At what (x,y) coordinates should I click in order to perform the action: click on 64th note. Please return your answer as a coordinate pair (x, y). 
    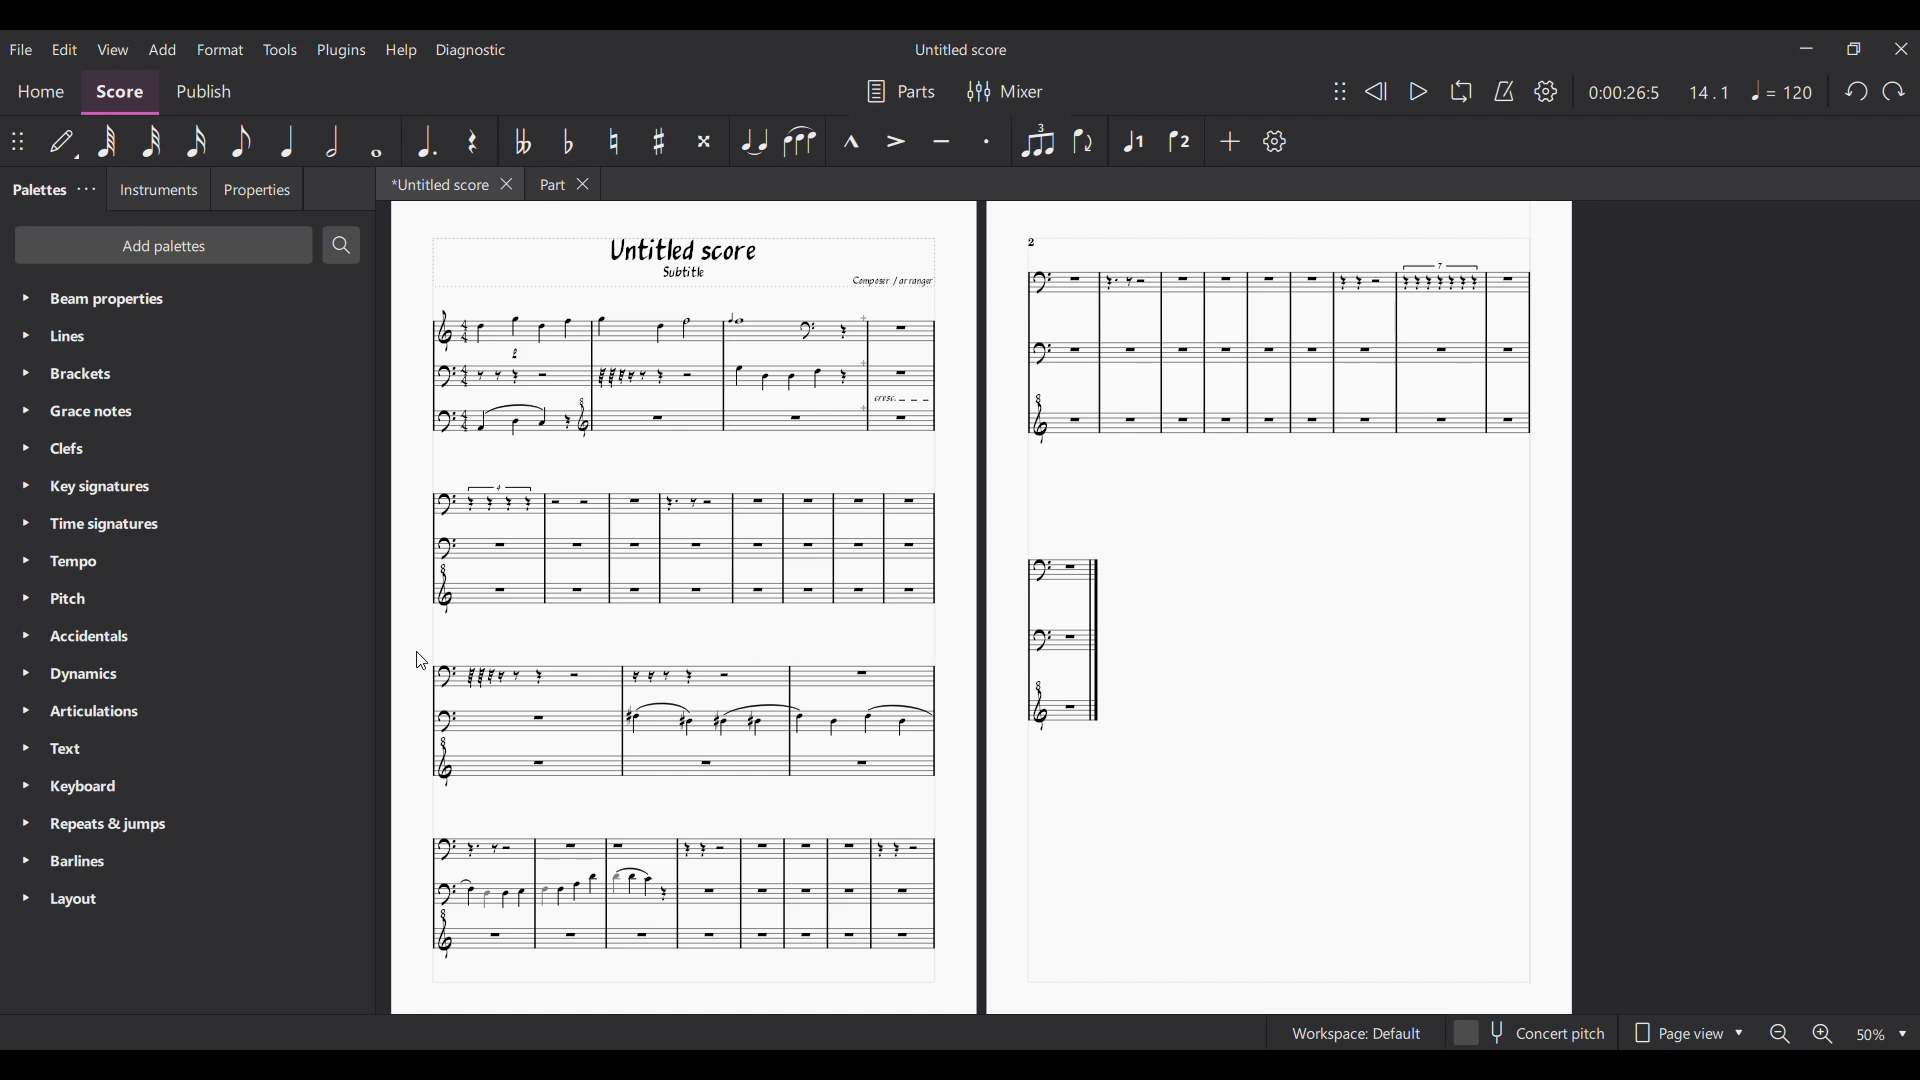
    Looking at the image, I should click on (107, 141).